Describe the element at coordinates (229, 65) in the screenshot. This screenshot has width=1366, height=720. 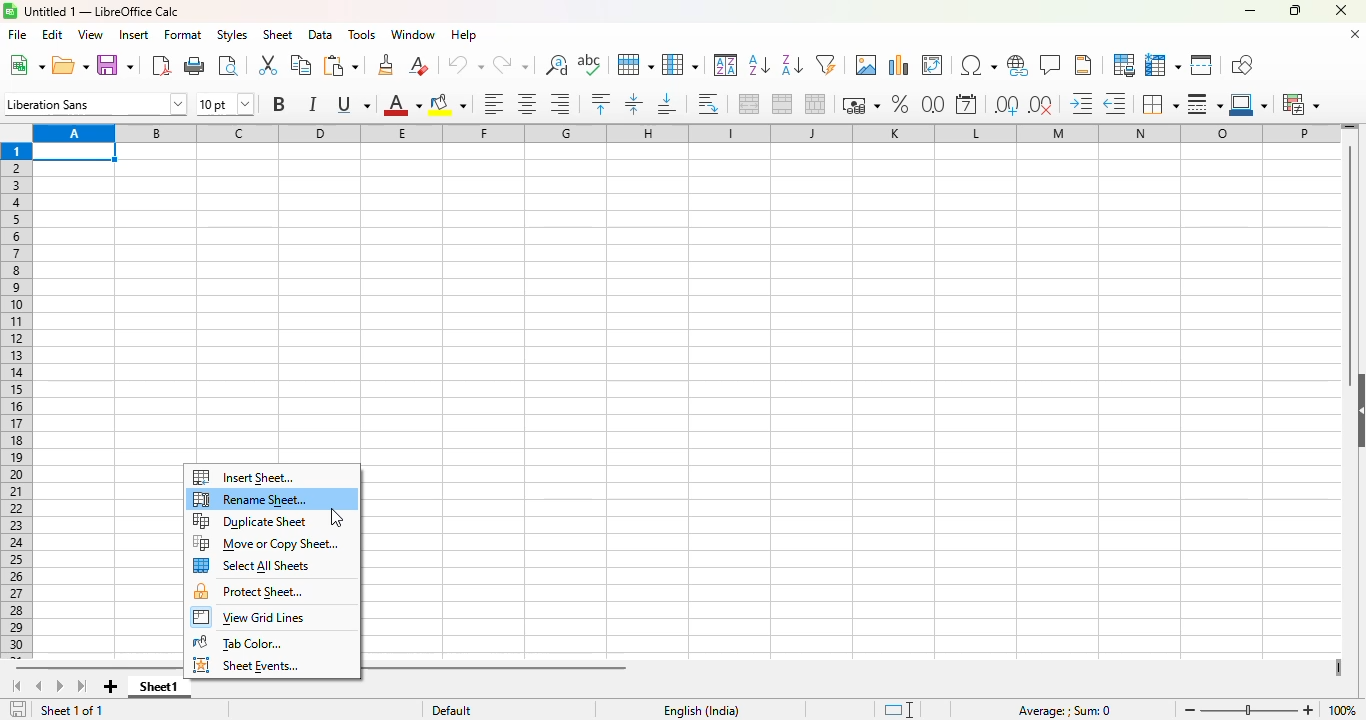
I see `toggle print preview` at that location.